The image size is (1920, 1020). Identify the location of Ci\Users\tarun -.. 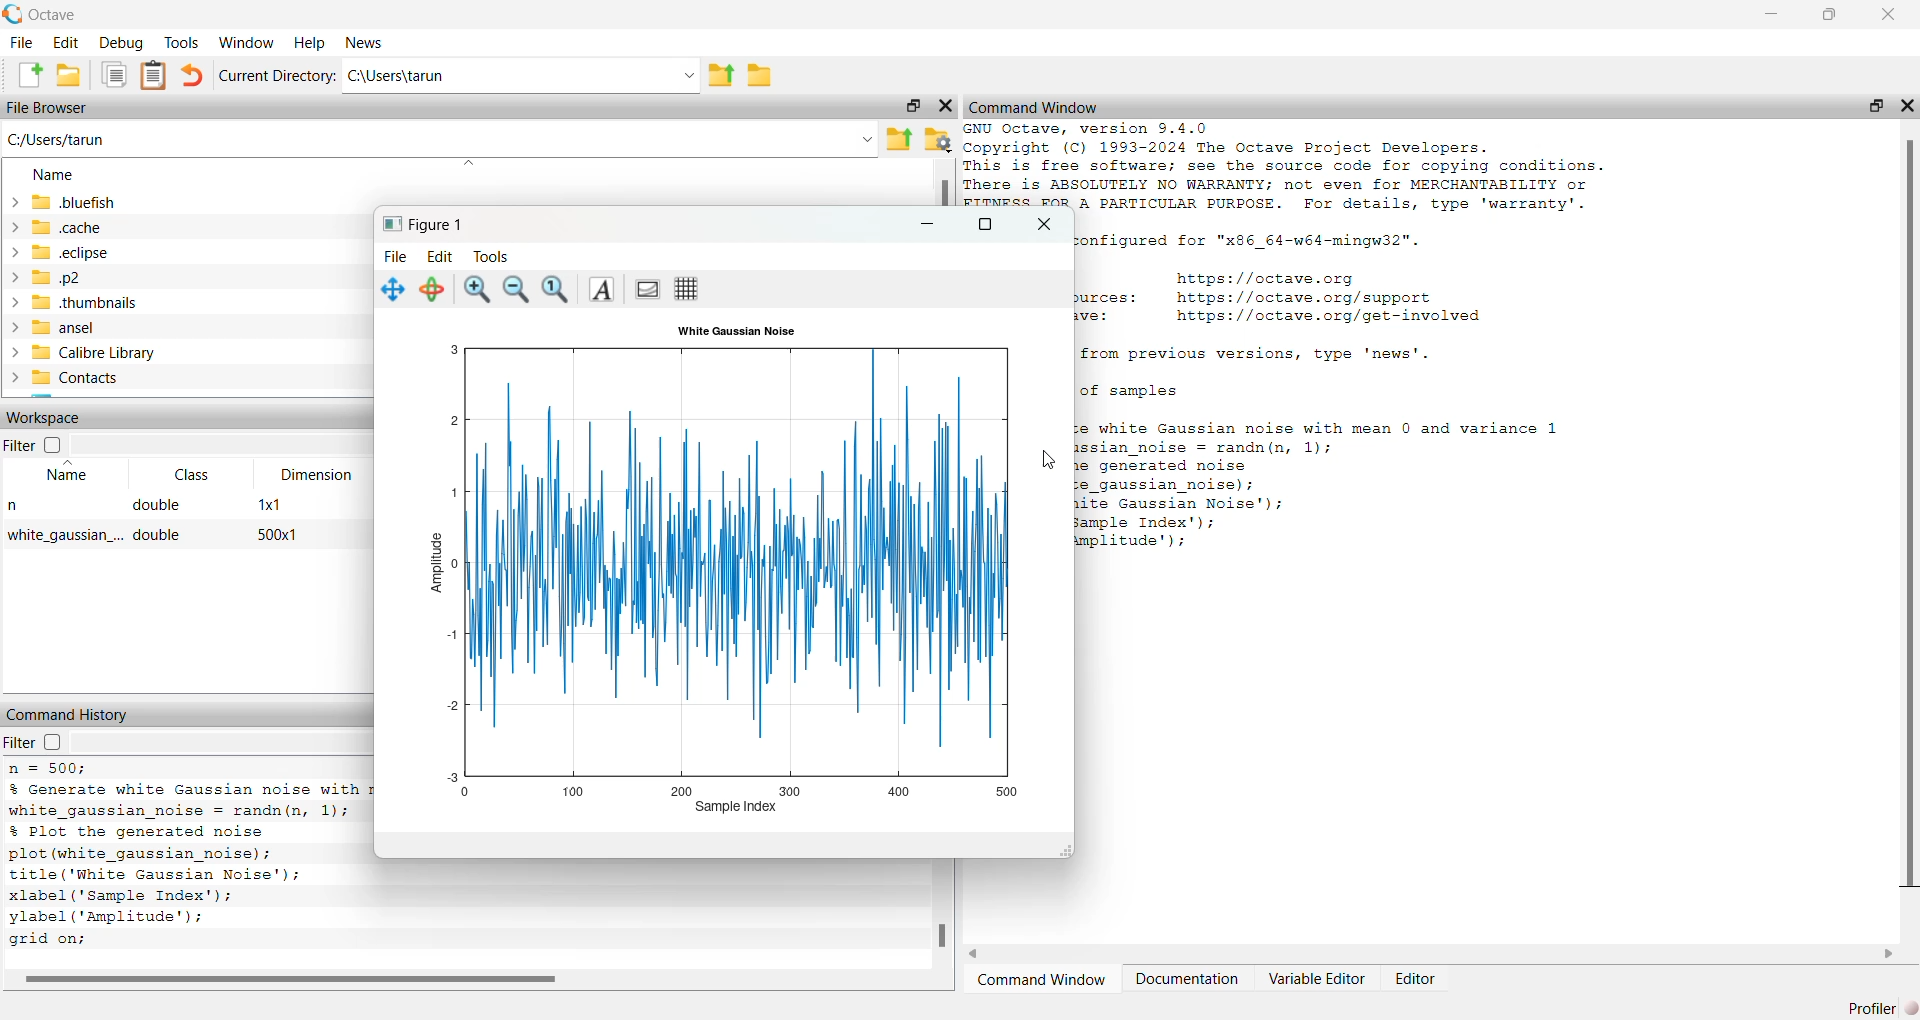
(523, 75).